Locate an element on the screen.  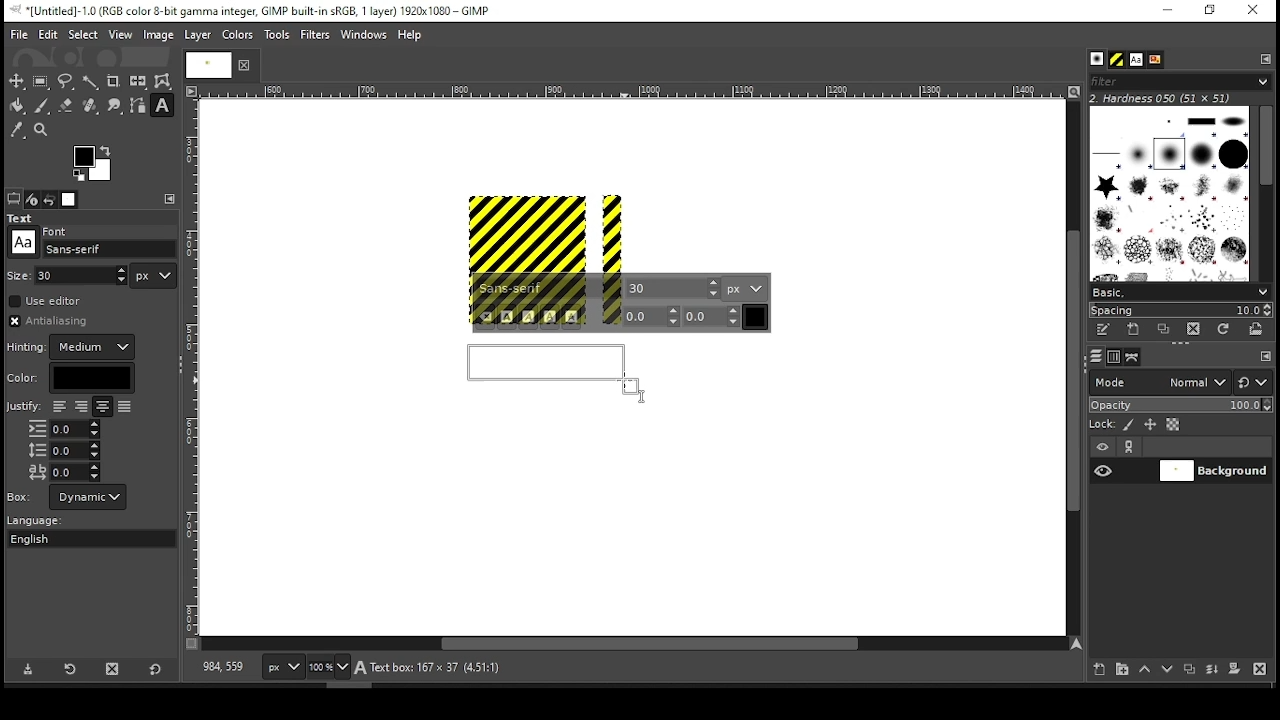
lock: is located at coordinates (1103, 426).